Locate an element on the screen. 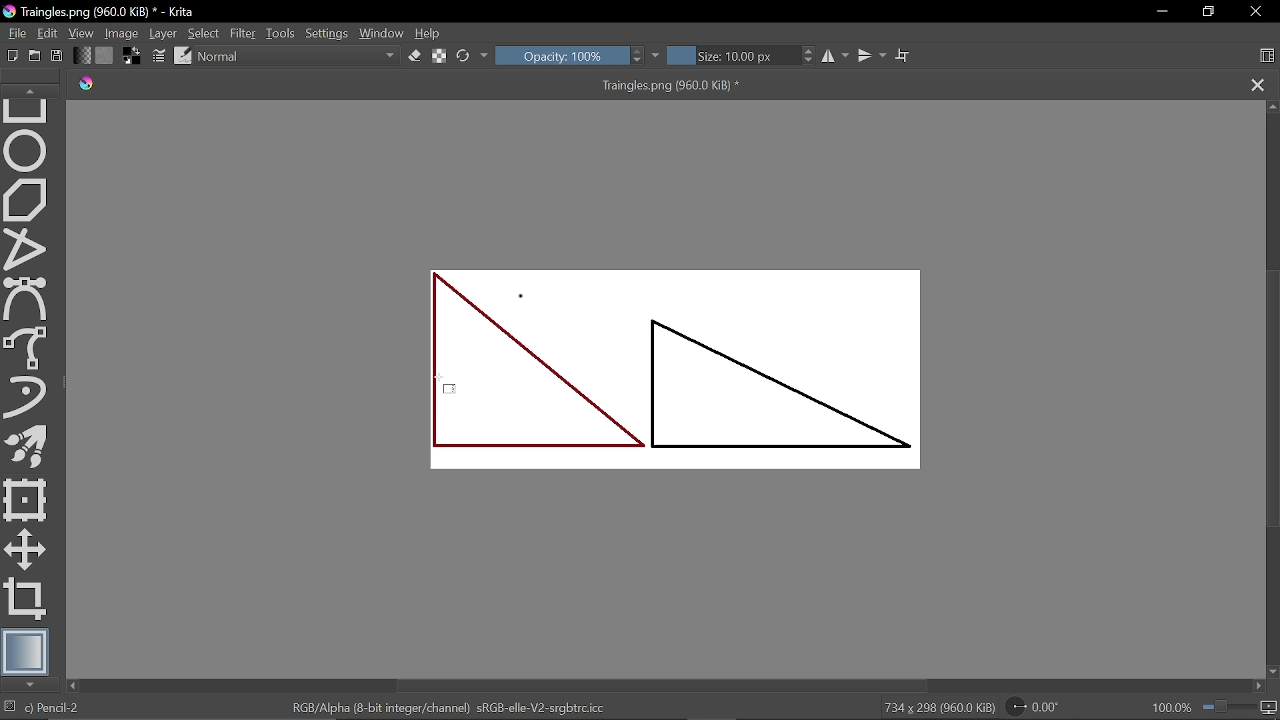 The height and width of the screenshot is (720, 1280). Traingles.png (960.0 KiB) * - Krita is located at coordinates (99, 11).